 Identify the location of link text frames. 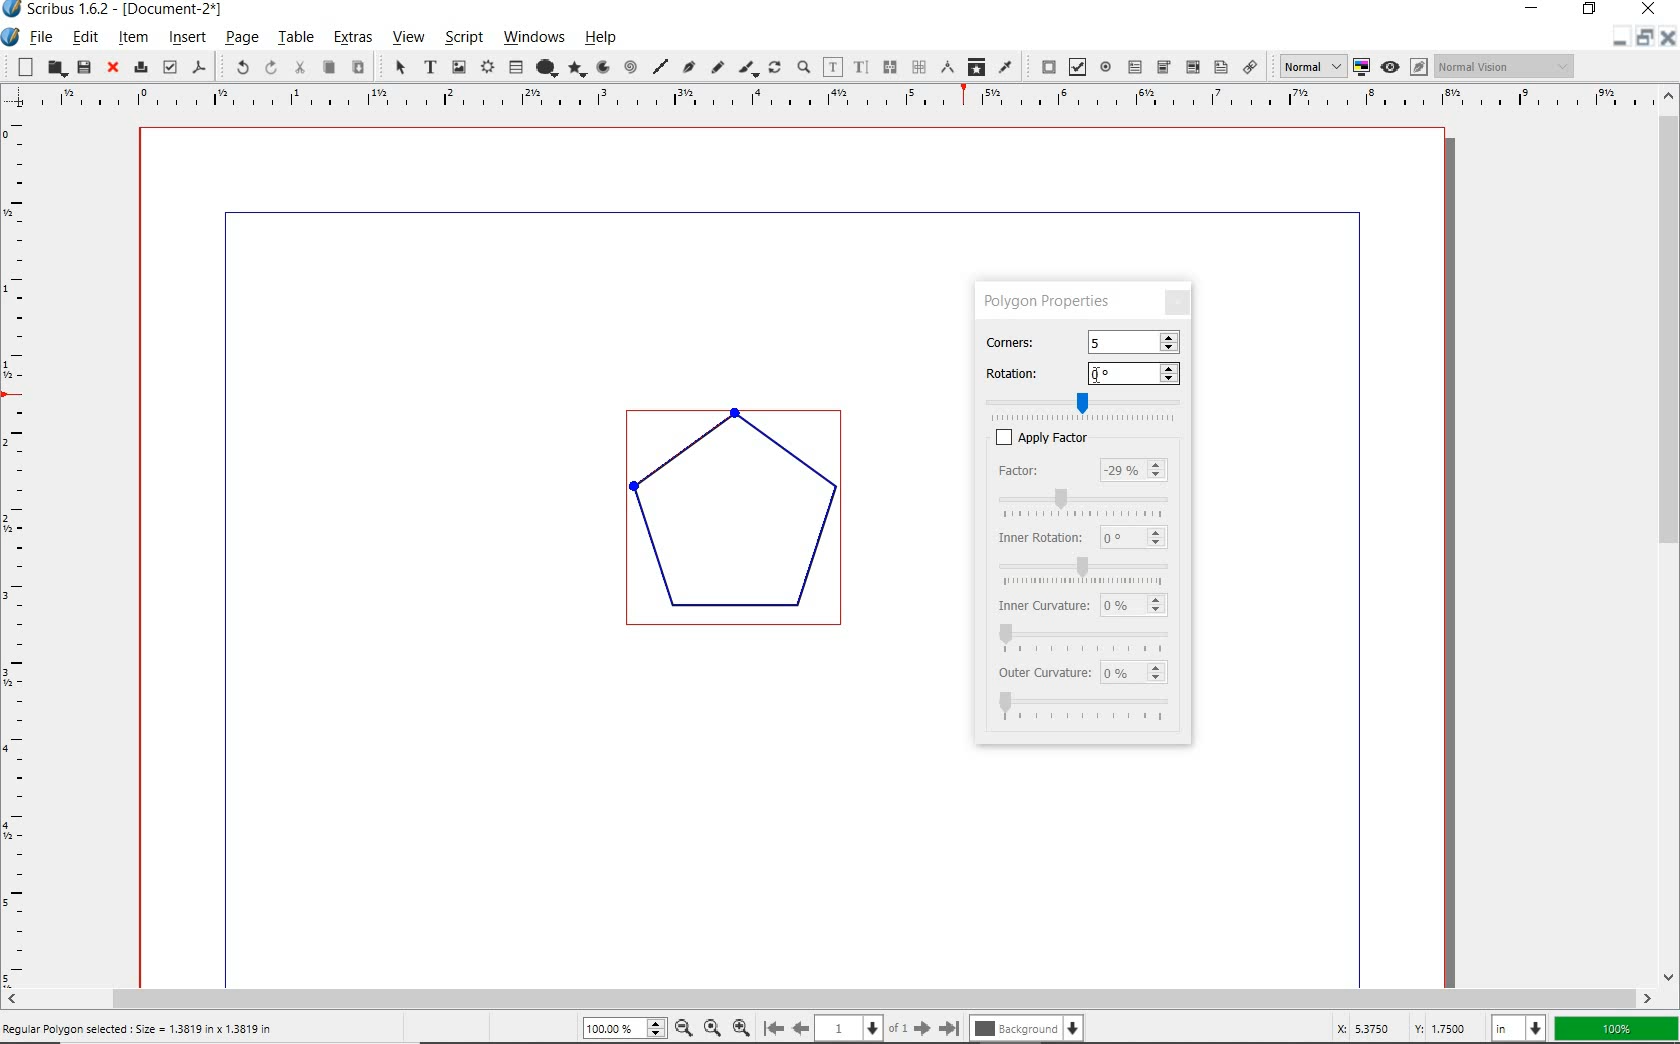
(889, 67).